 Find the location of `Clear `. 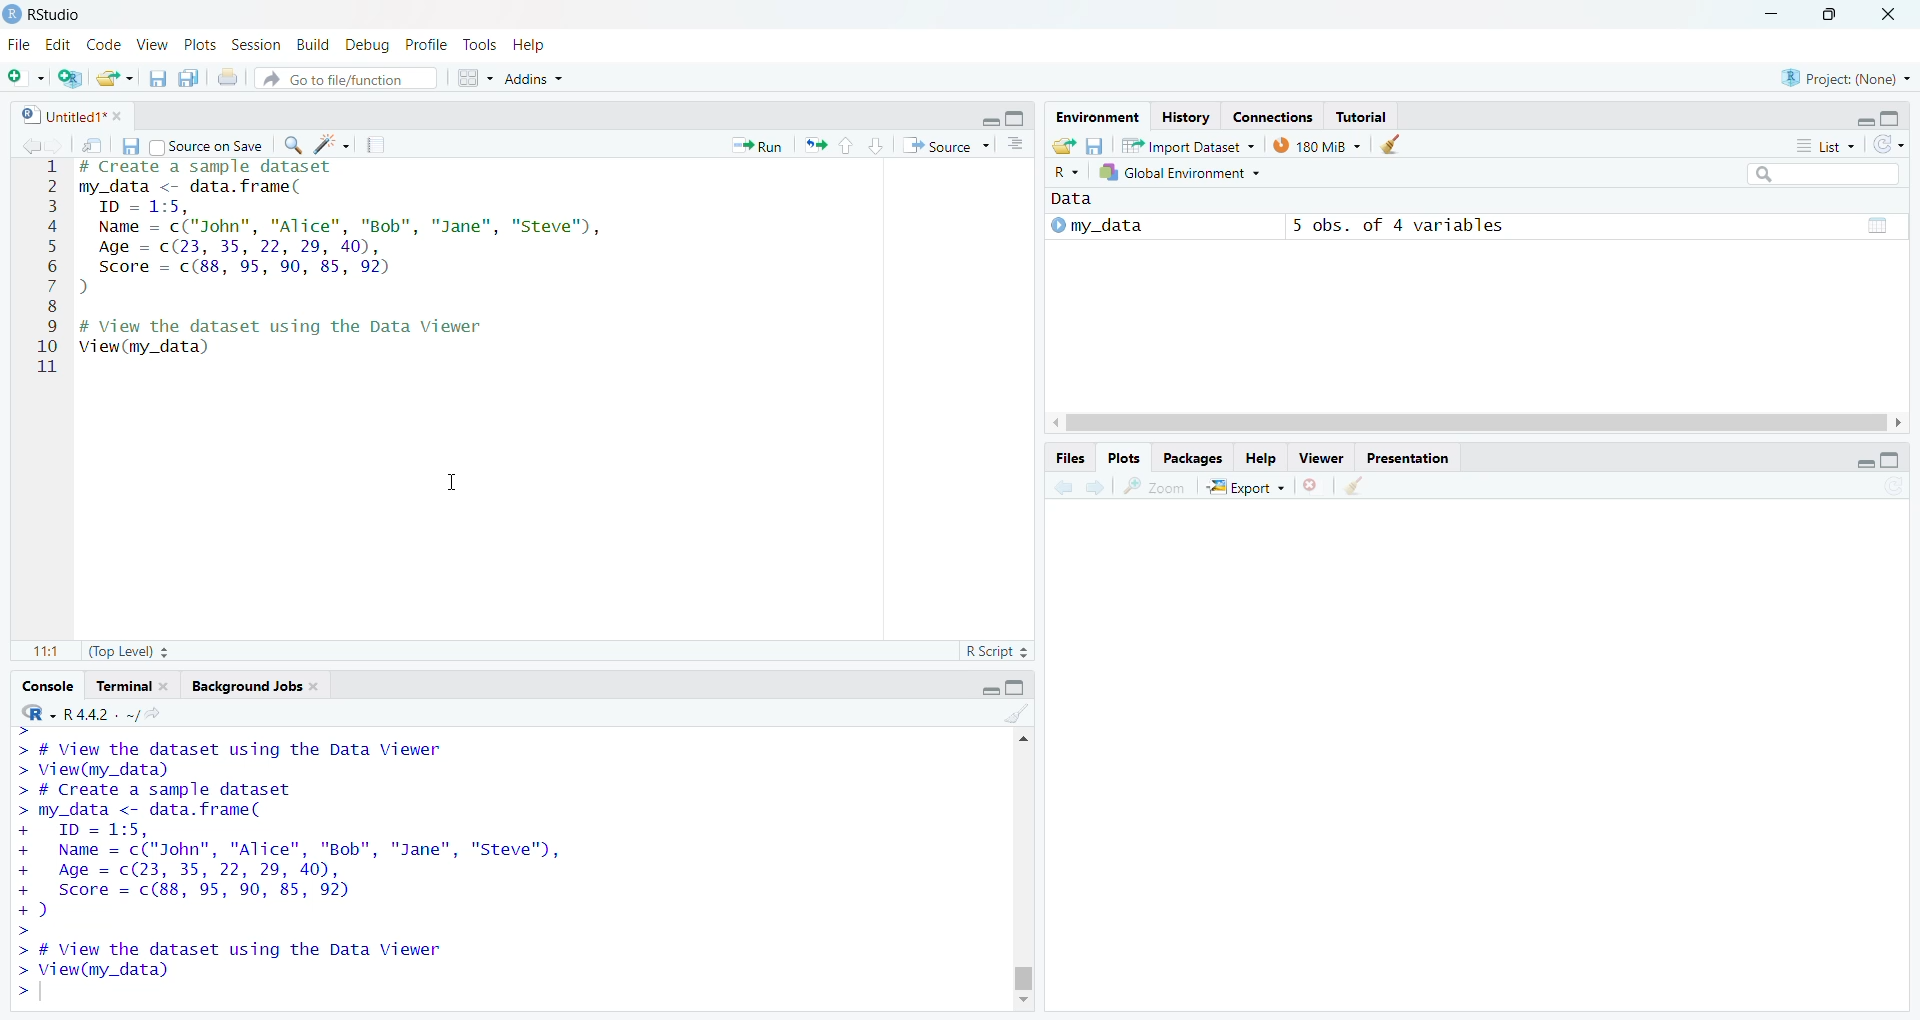

Clear  is located at coordinates (334, 145).